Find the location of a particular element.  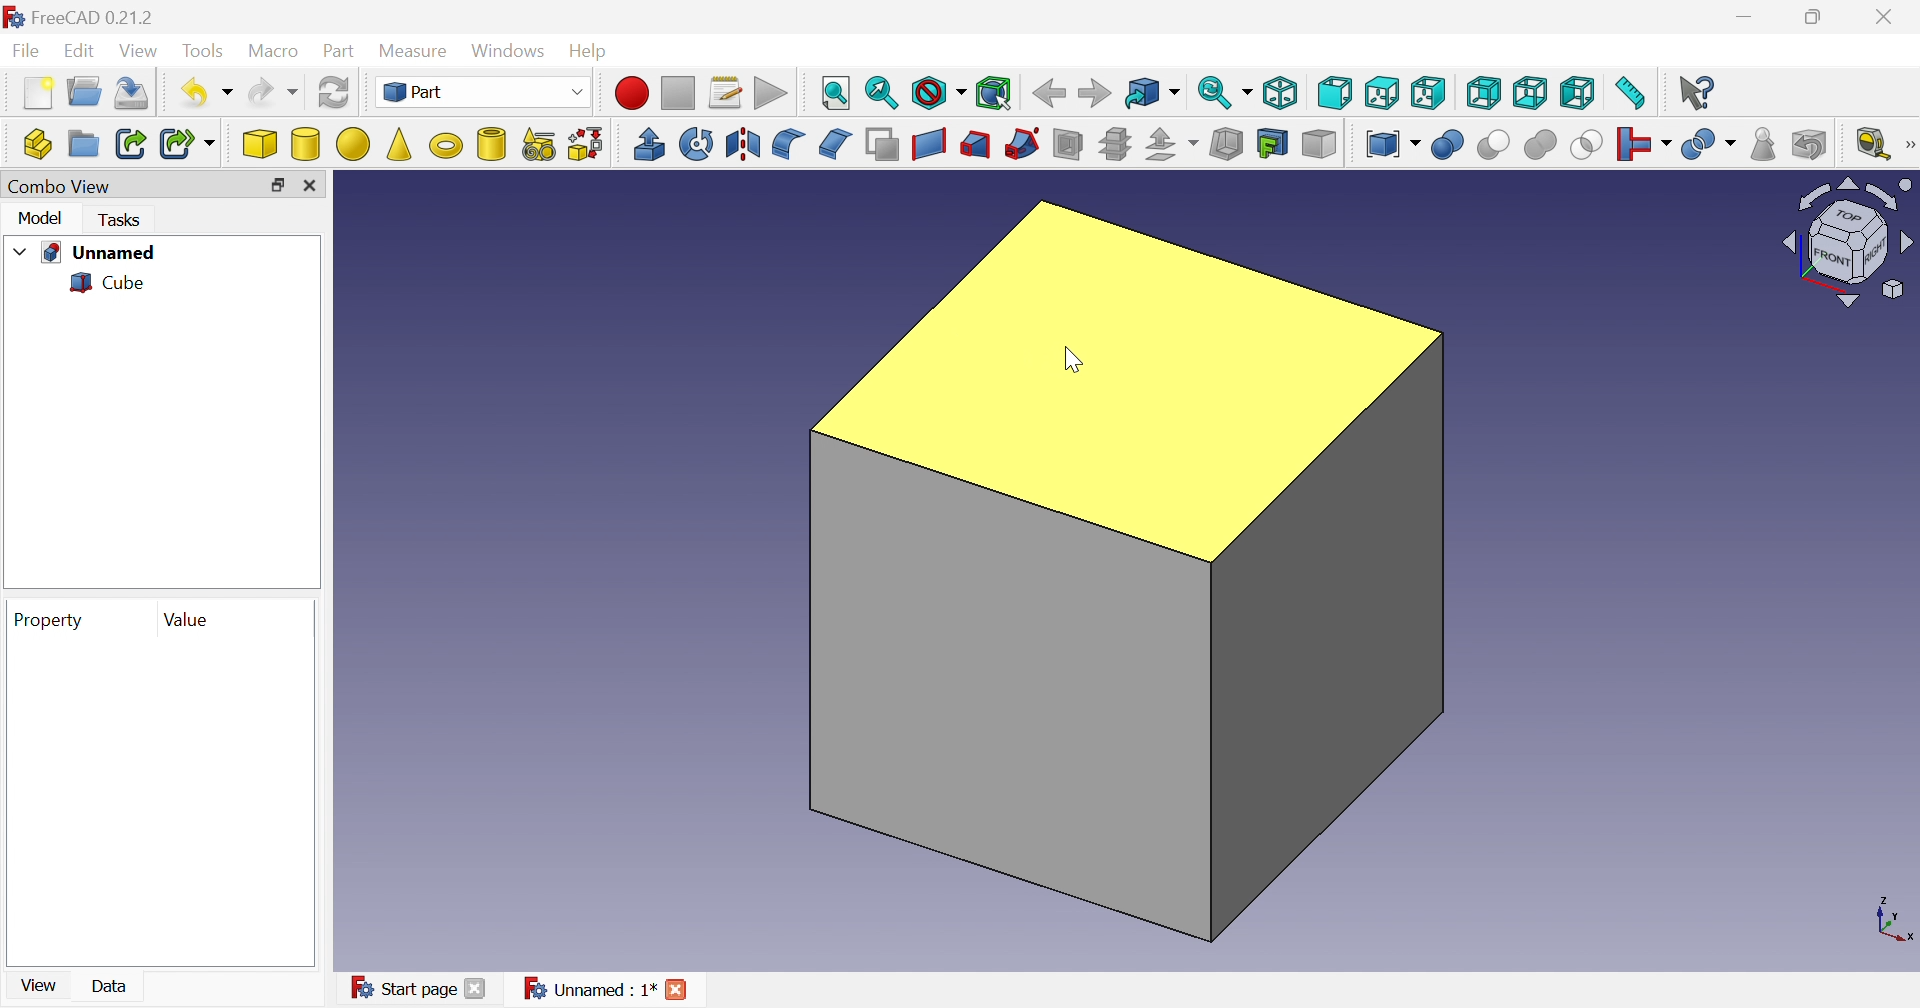

New is located at coordinates (40, 93).